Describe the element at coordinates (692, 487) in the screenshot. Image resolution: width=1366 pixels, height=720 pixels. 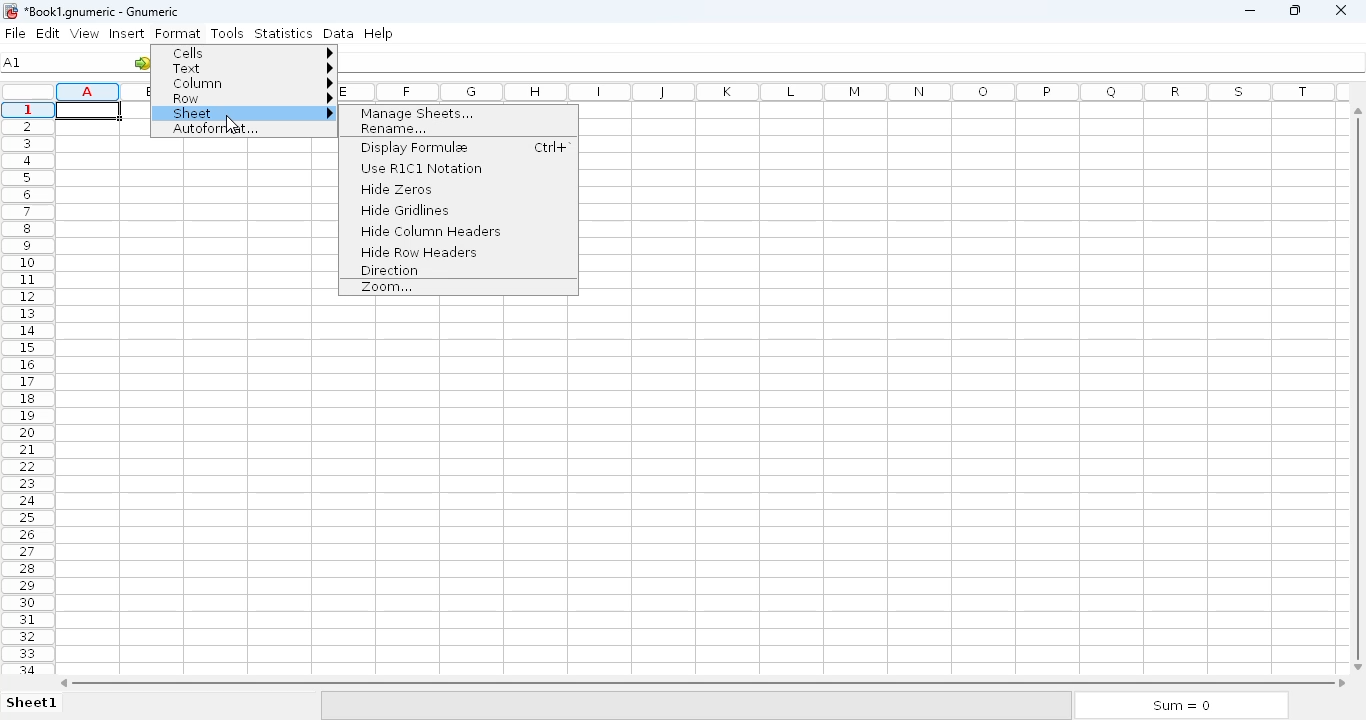
I see `Cells` at that location.